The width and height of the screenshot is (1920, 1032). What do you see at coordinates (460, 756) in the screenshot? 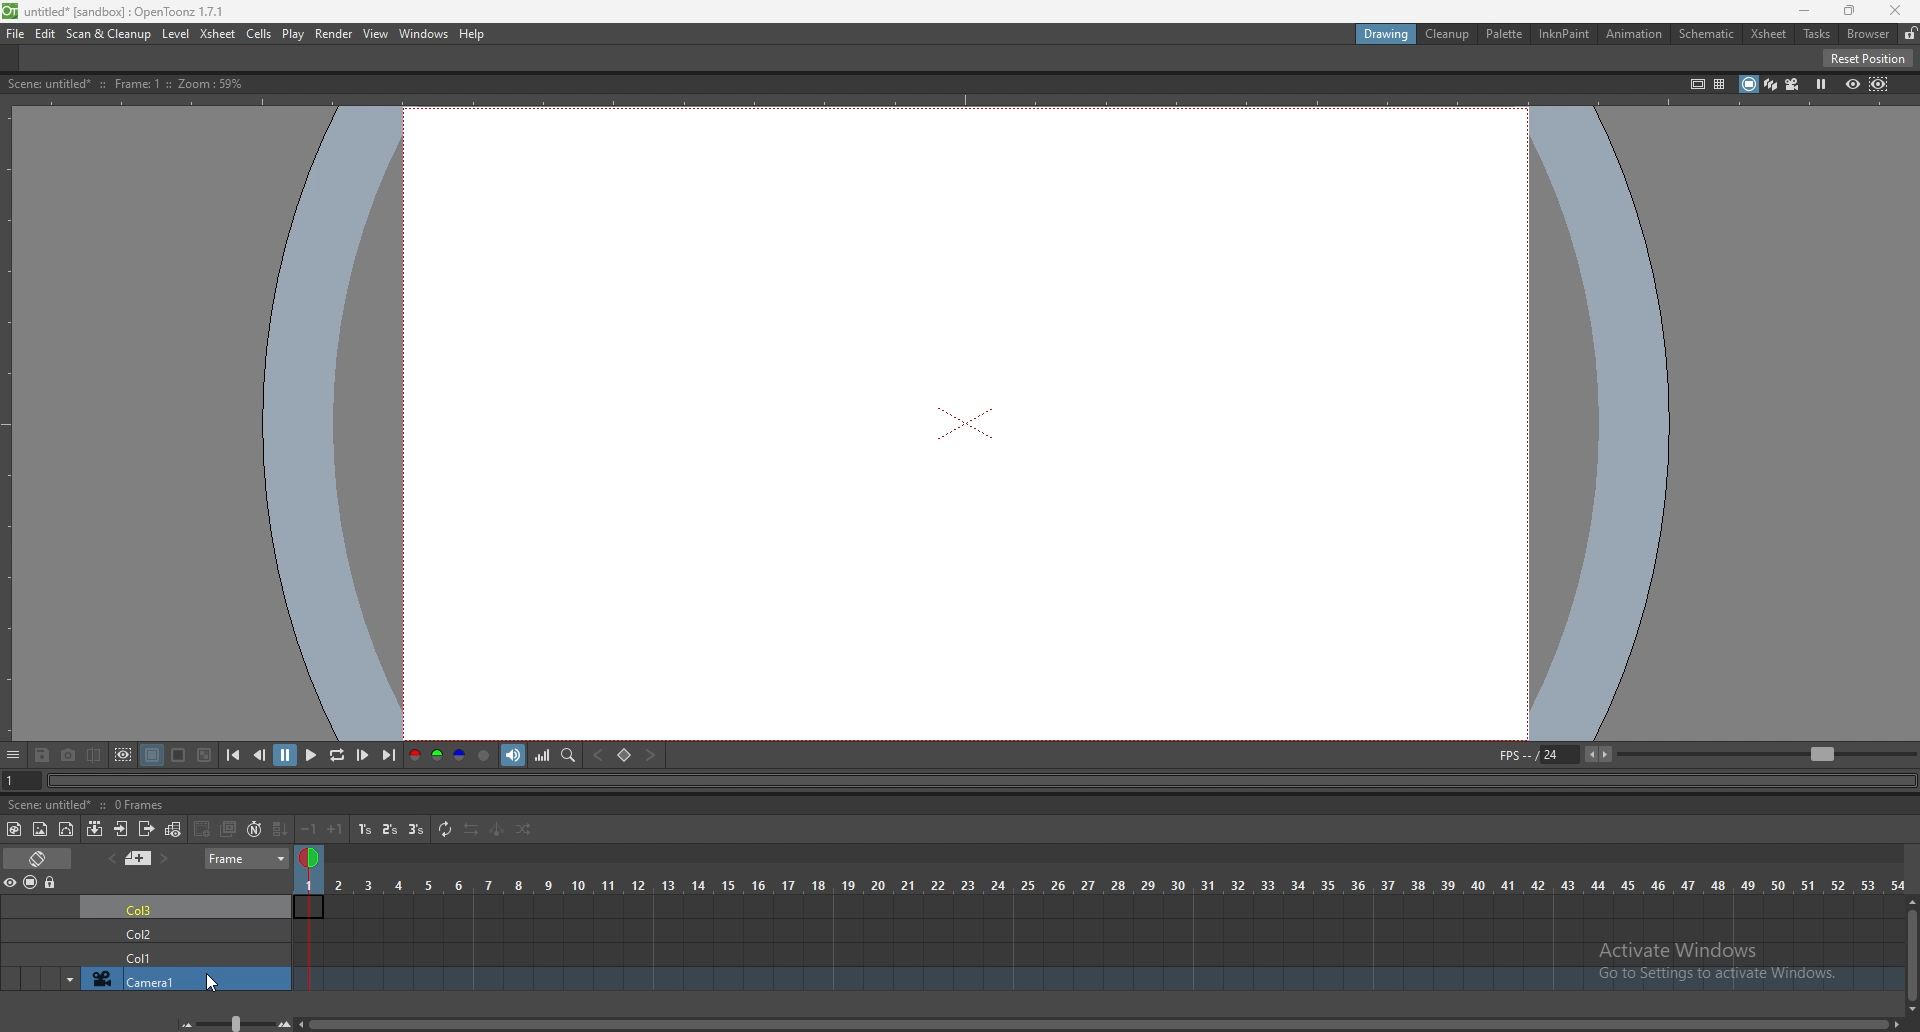
I see `blue` at bounding box center [460, 756].